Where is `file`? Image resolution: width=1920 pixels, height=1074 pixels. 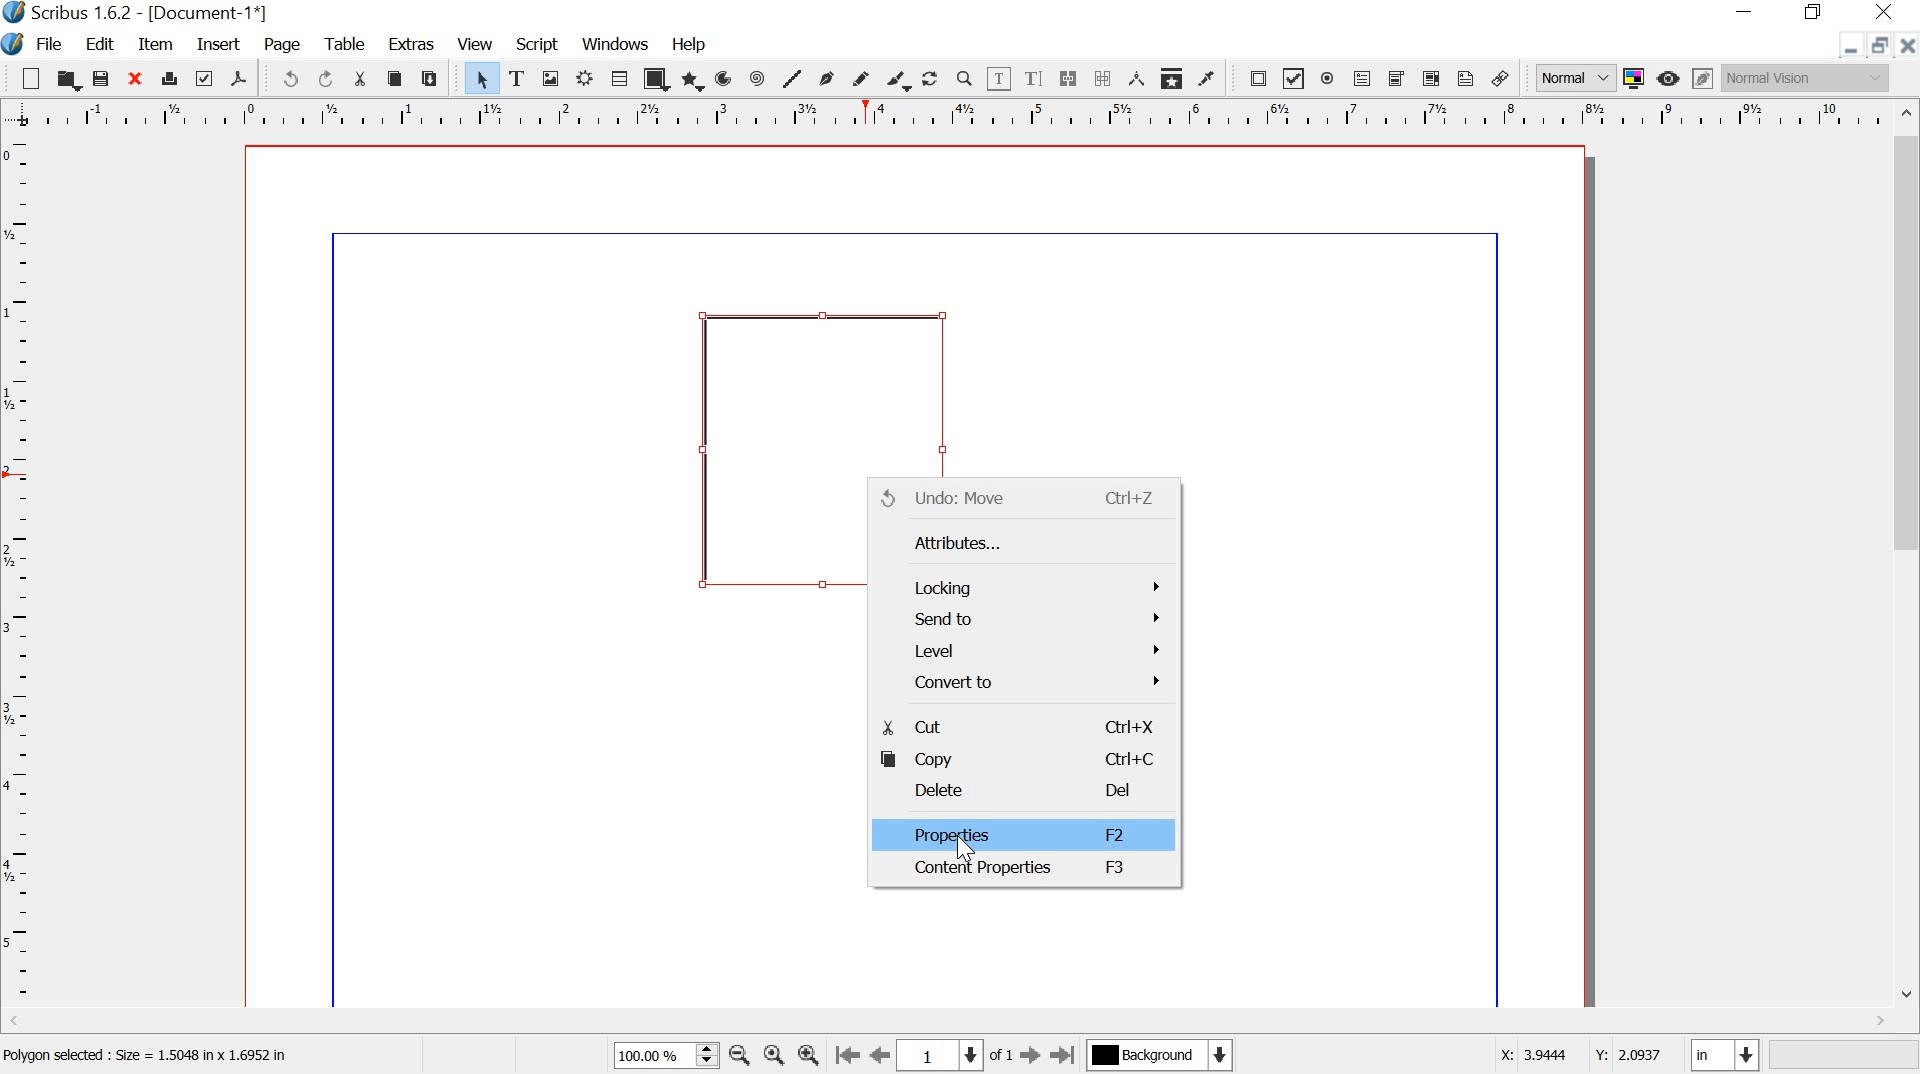 file is located at coordinates (50, 44).